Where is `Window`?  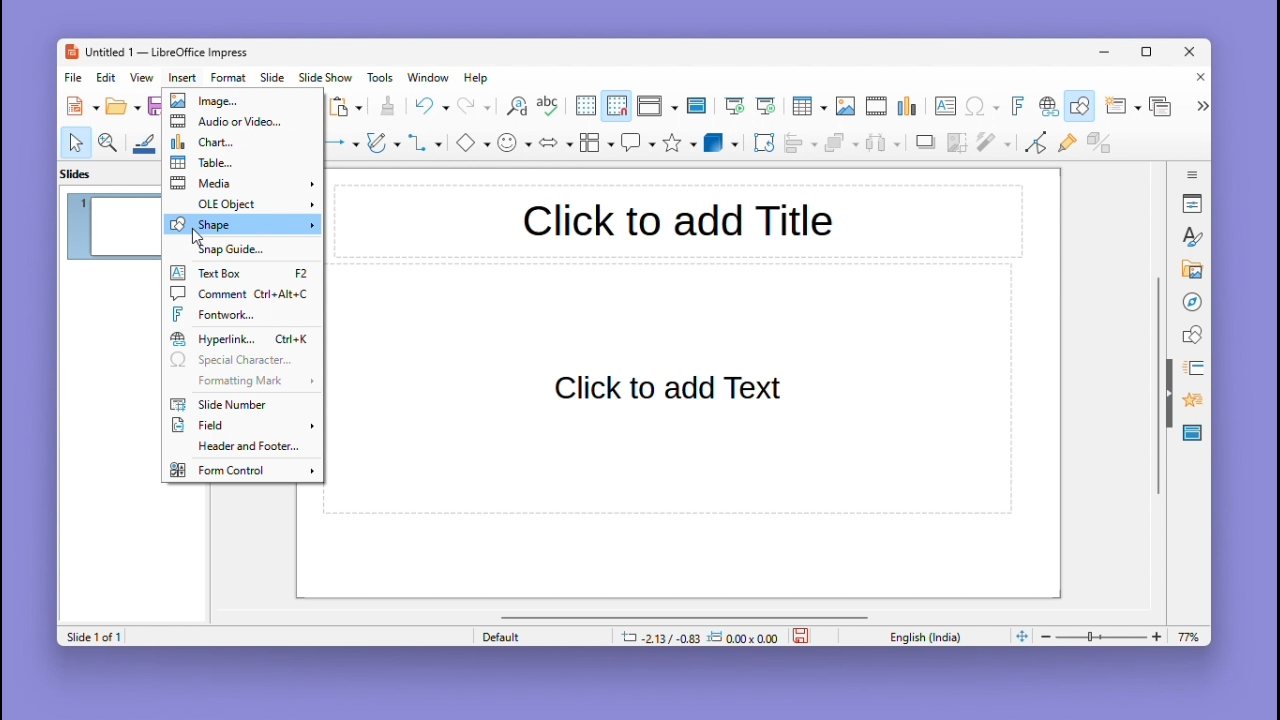
Window is located at coordinates (433, 77).